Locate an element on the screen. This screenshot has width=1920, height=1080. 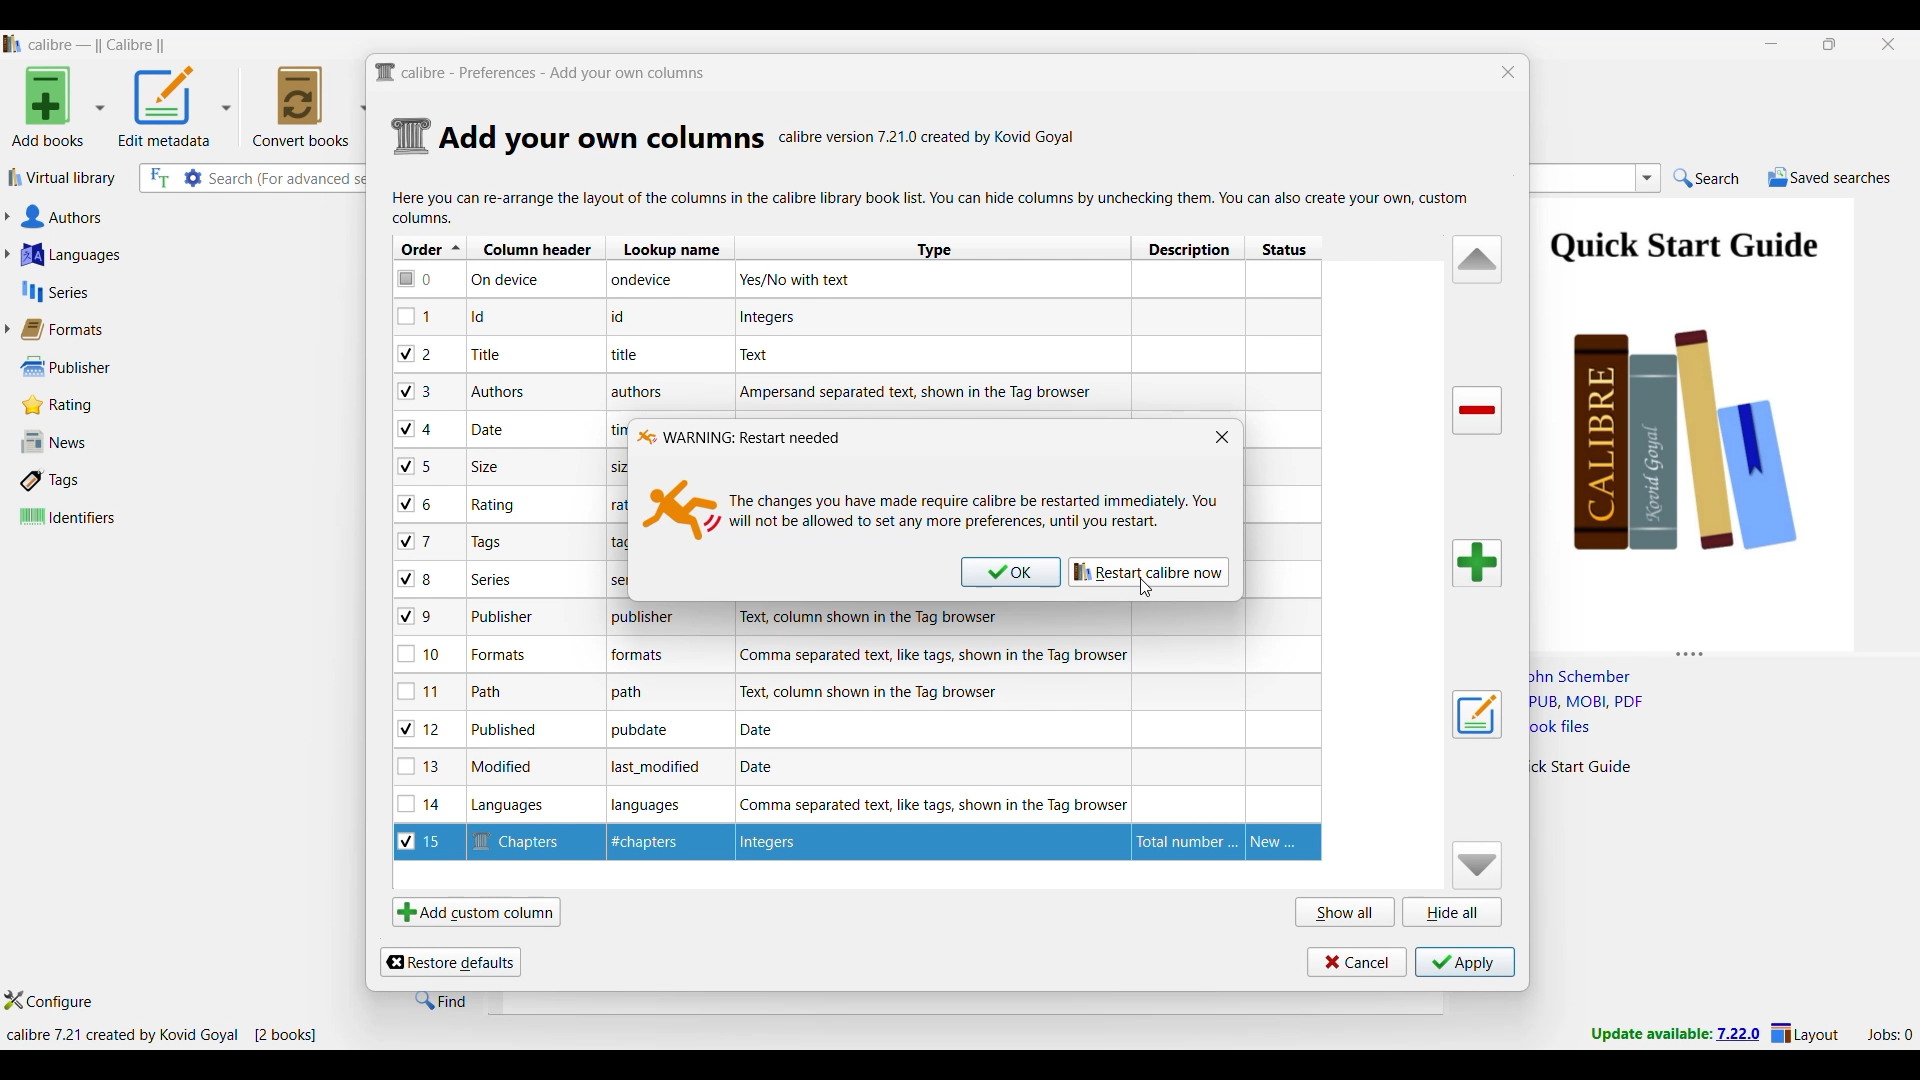
Input search here is located at coordinates (290, 179).